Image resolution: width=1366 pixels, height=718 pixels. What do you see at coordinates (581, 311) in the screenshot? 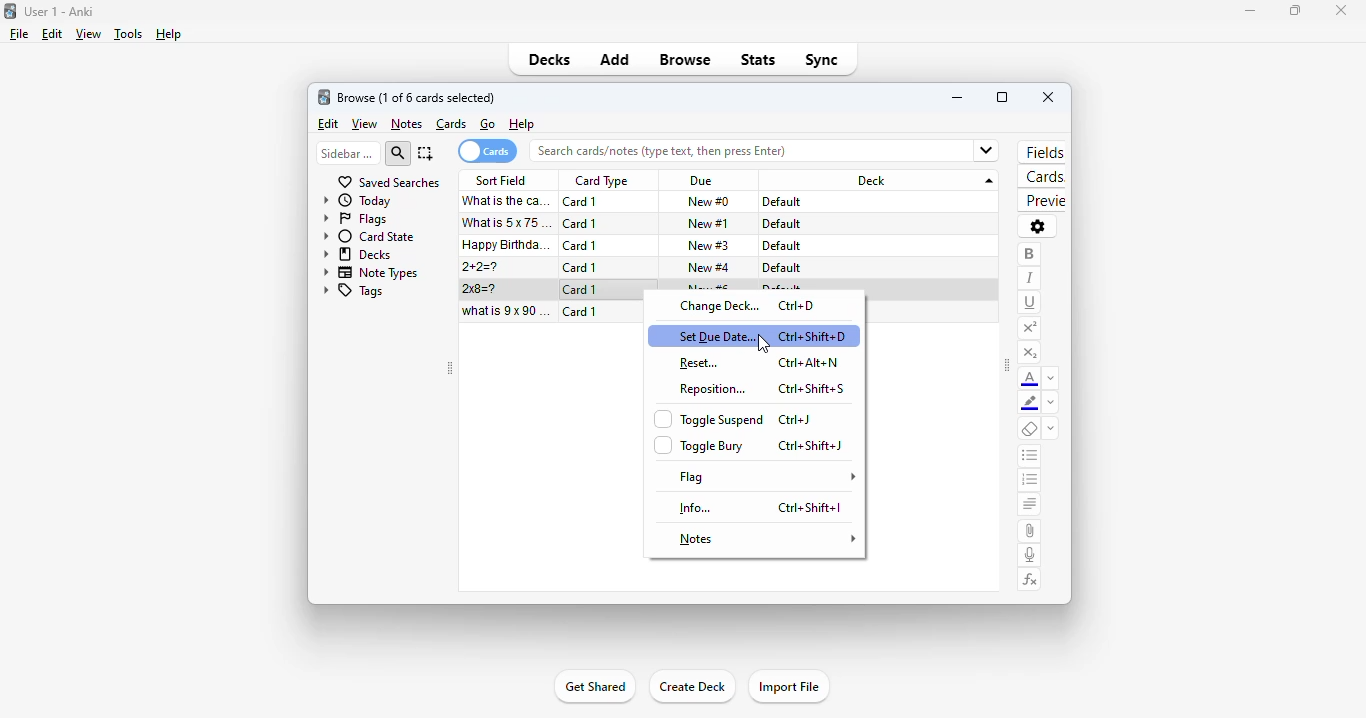
I see `card 1` at bounding box center [581, 311].